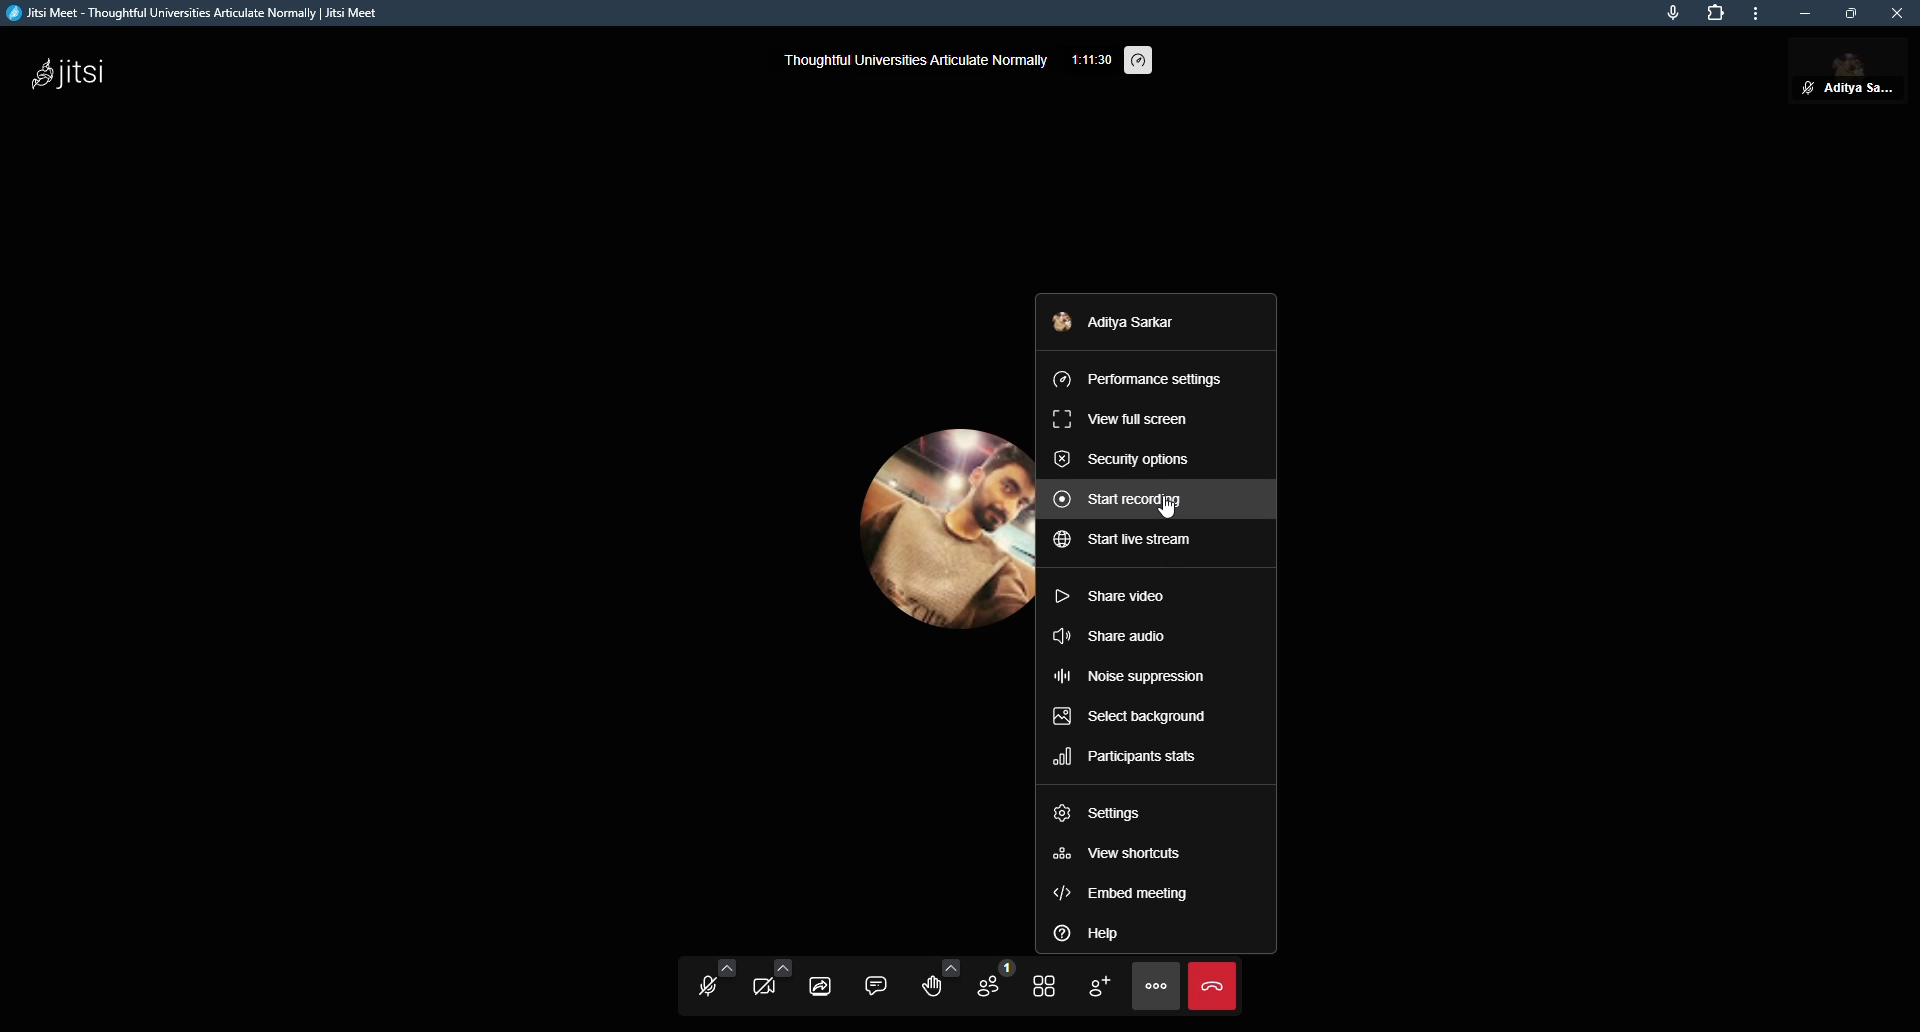  What do you see at coordinates (1118, 593) in the screenshot?
I see `share video` at bounding box center [1118, 593].